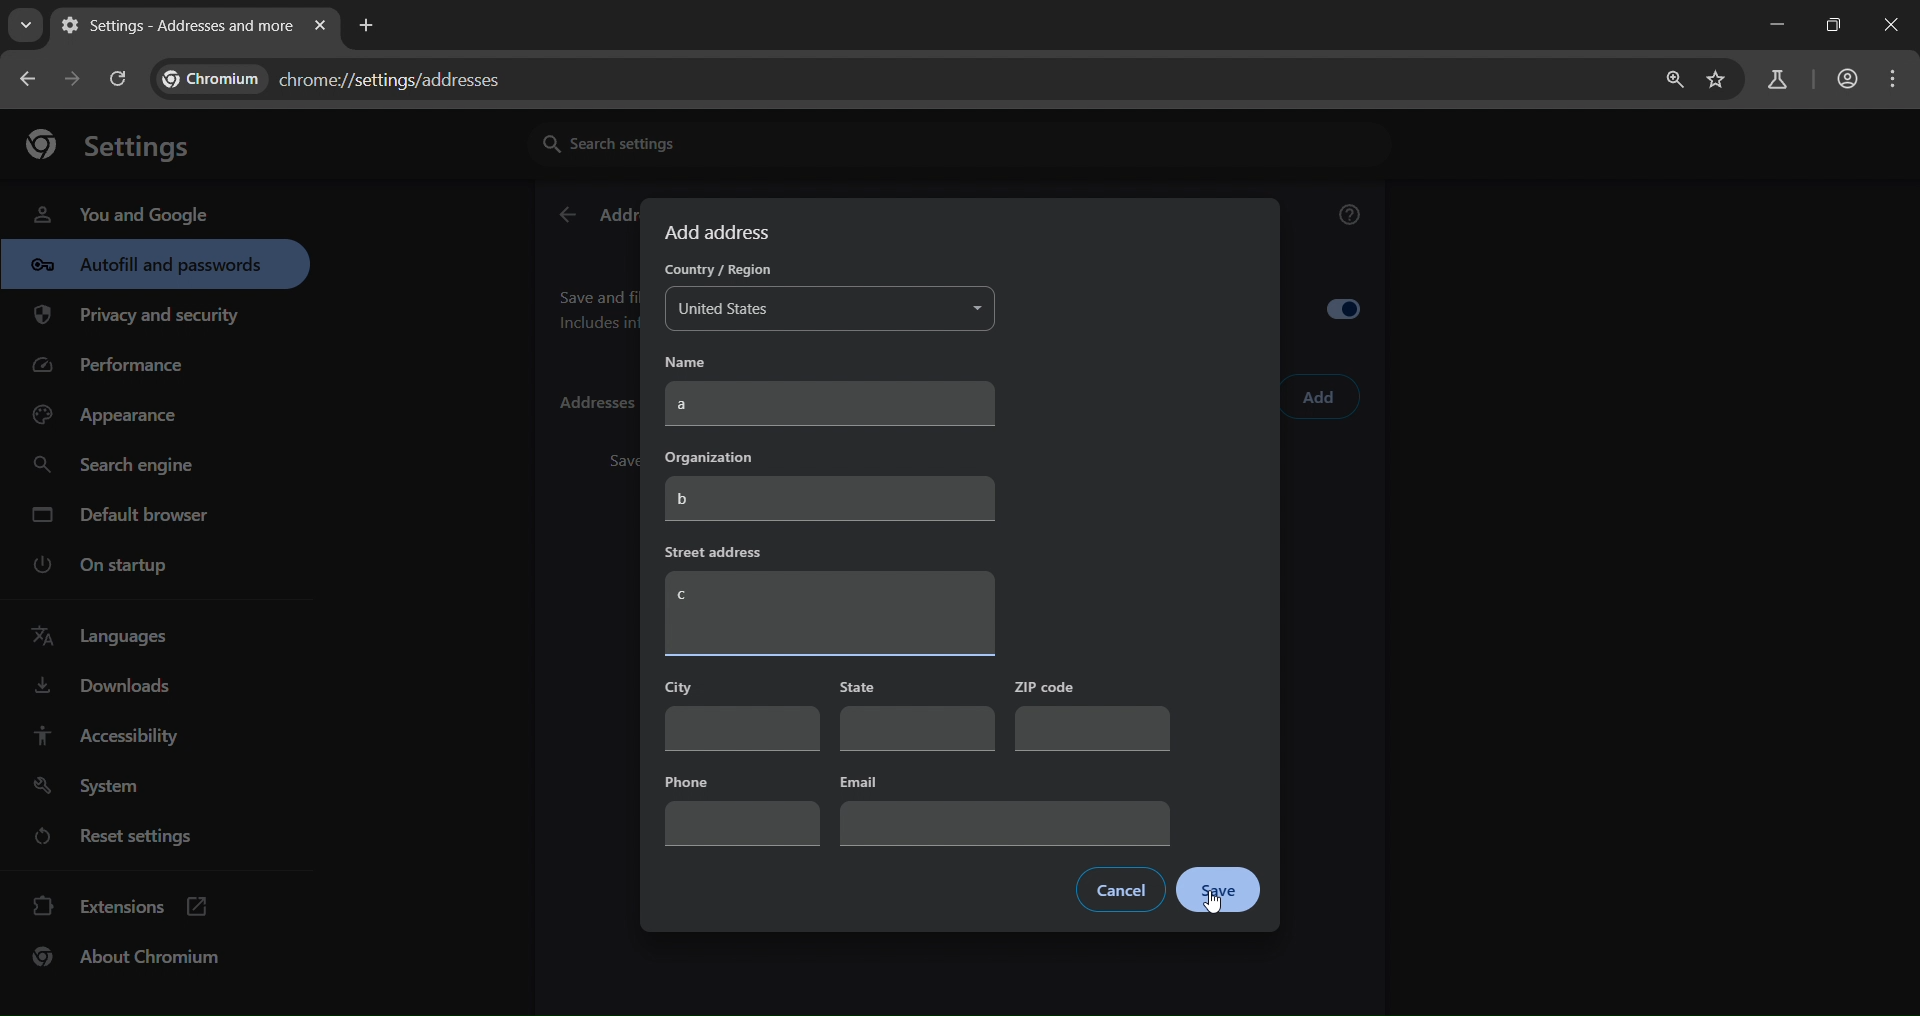  What do you see at coordinates (1216, 909) in the screenshot?
I see `cursor` at bounding box center [1216, 909].